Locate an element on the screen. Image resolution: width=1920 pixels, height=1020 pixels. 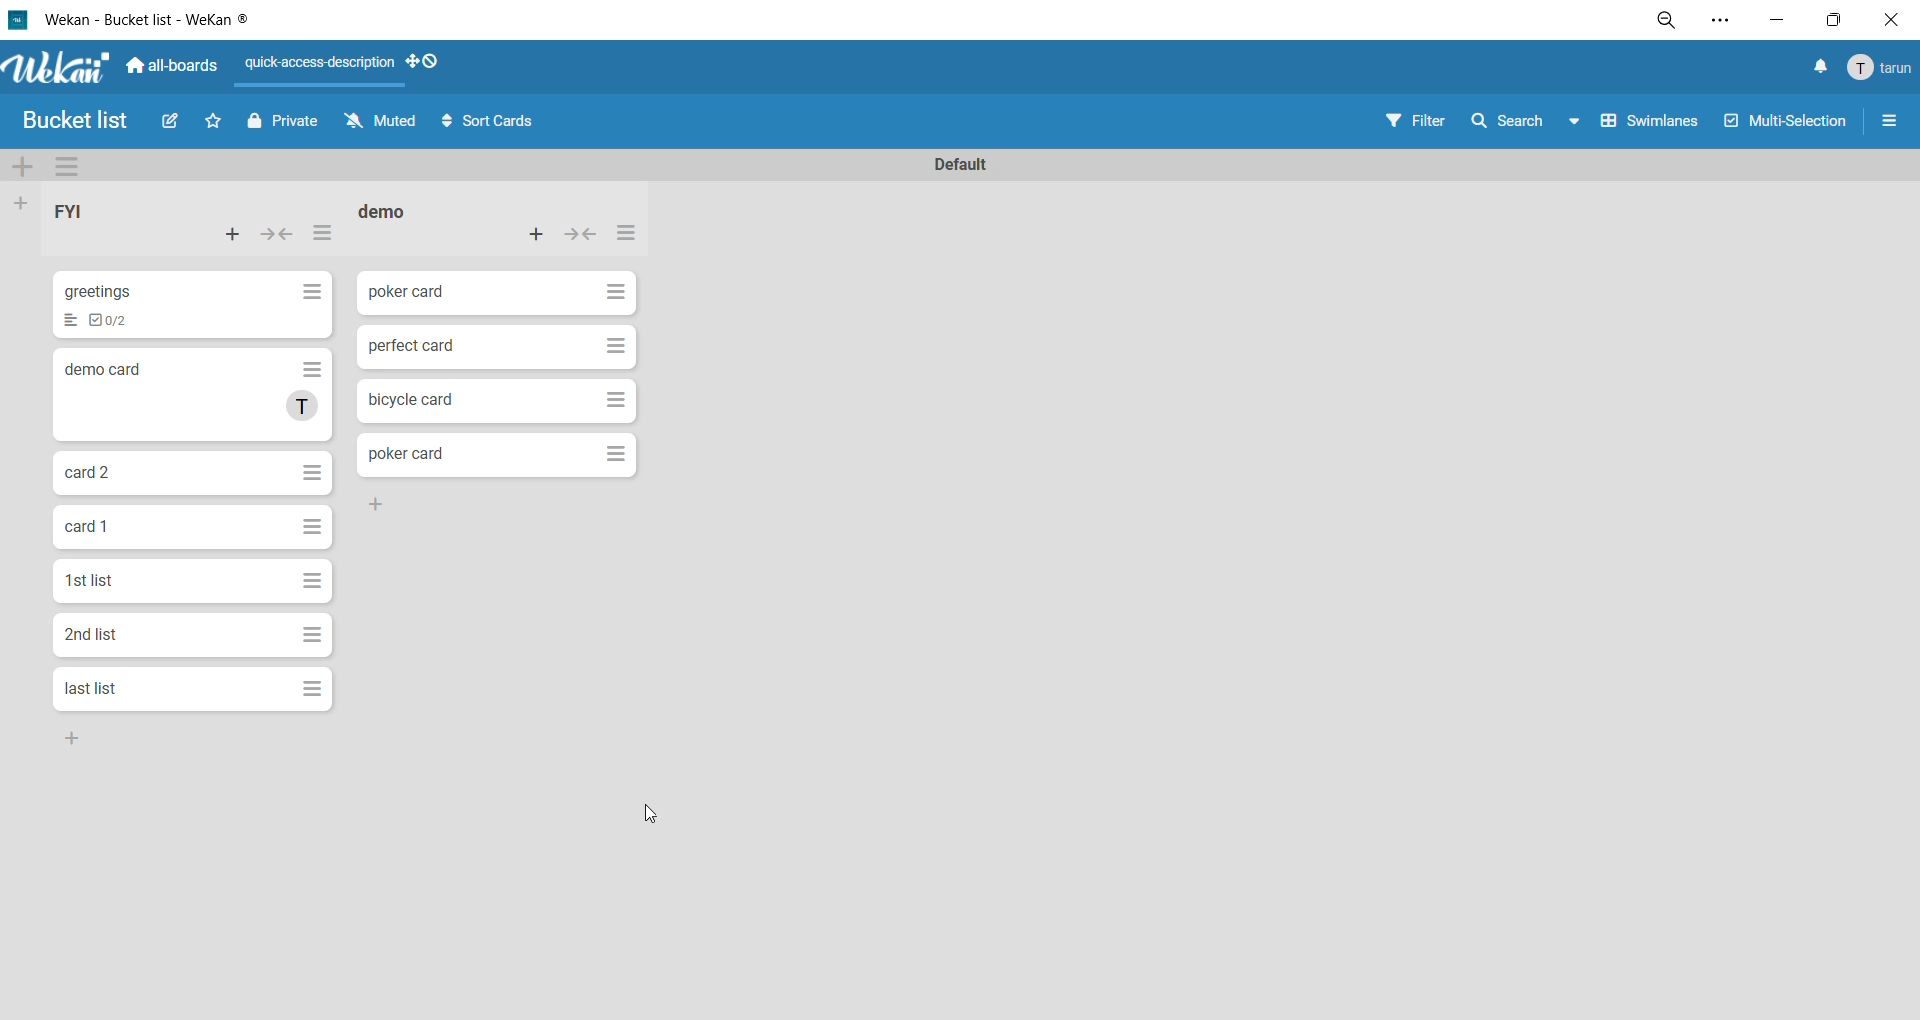
perfect card is located at coordinates (412, 348).